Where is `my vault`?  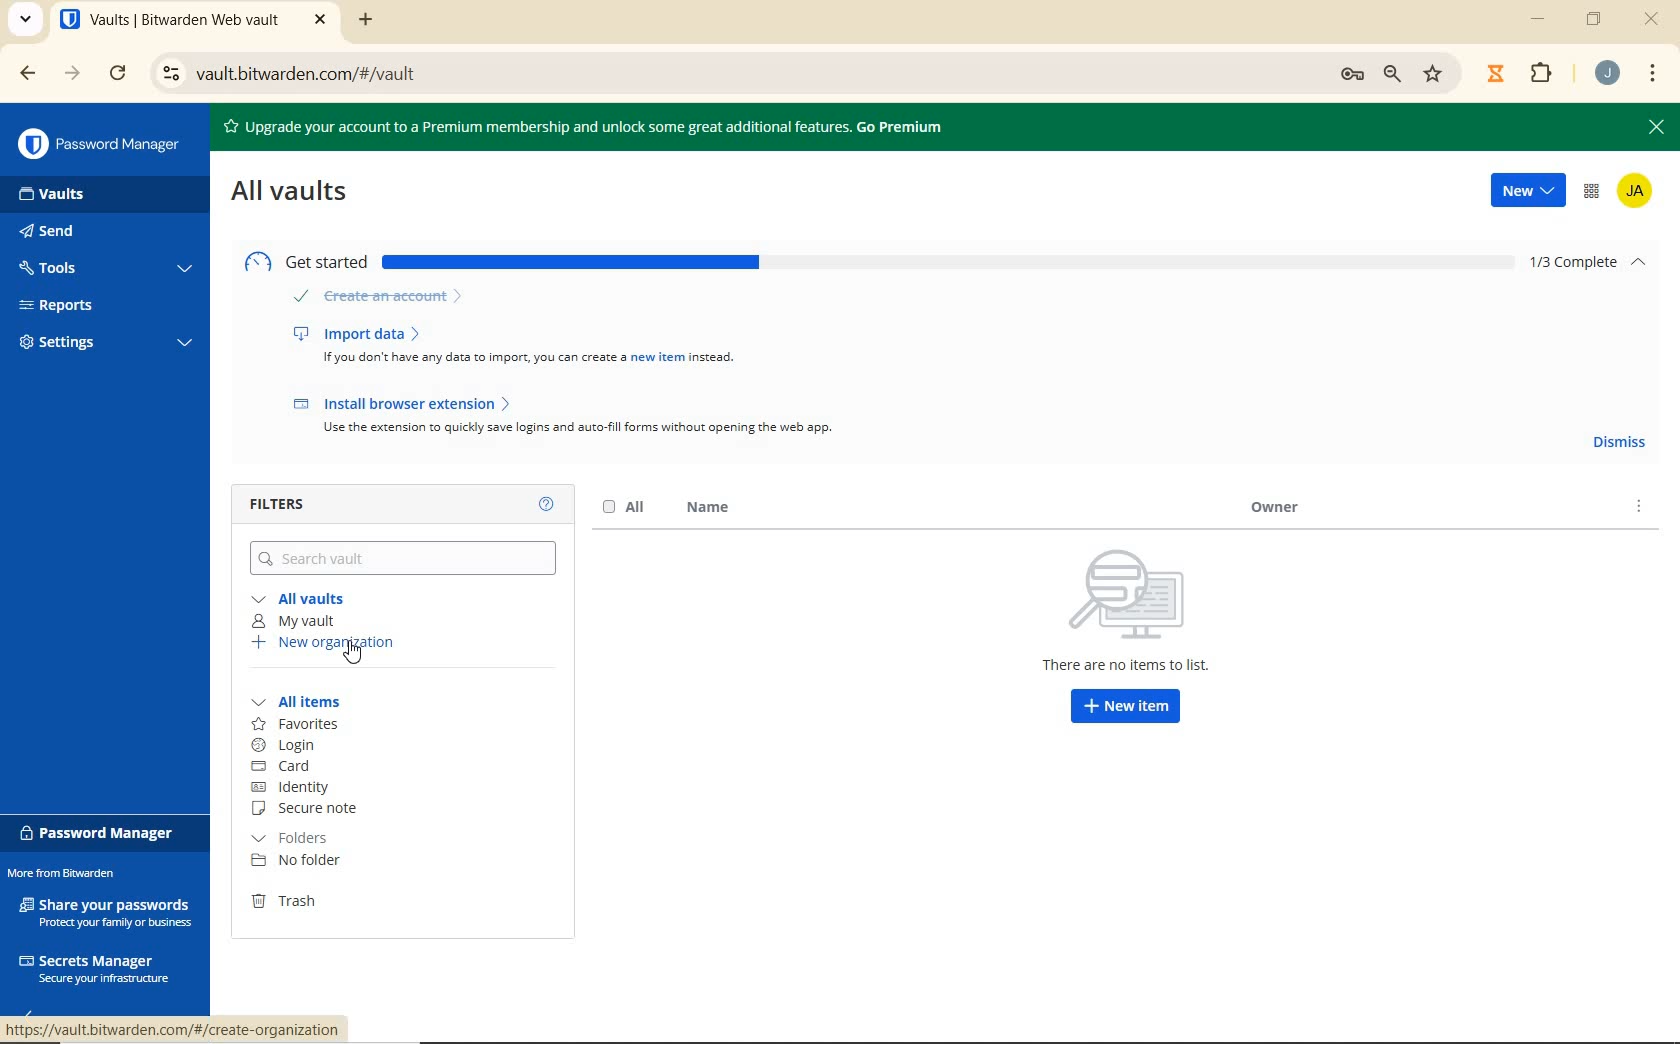 my vault is located at coordinates (292, 622).